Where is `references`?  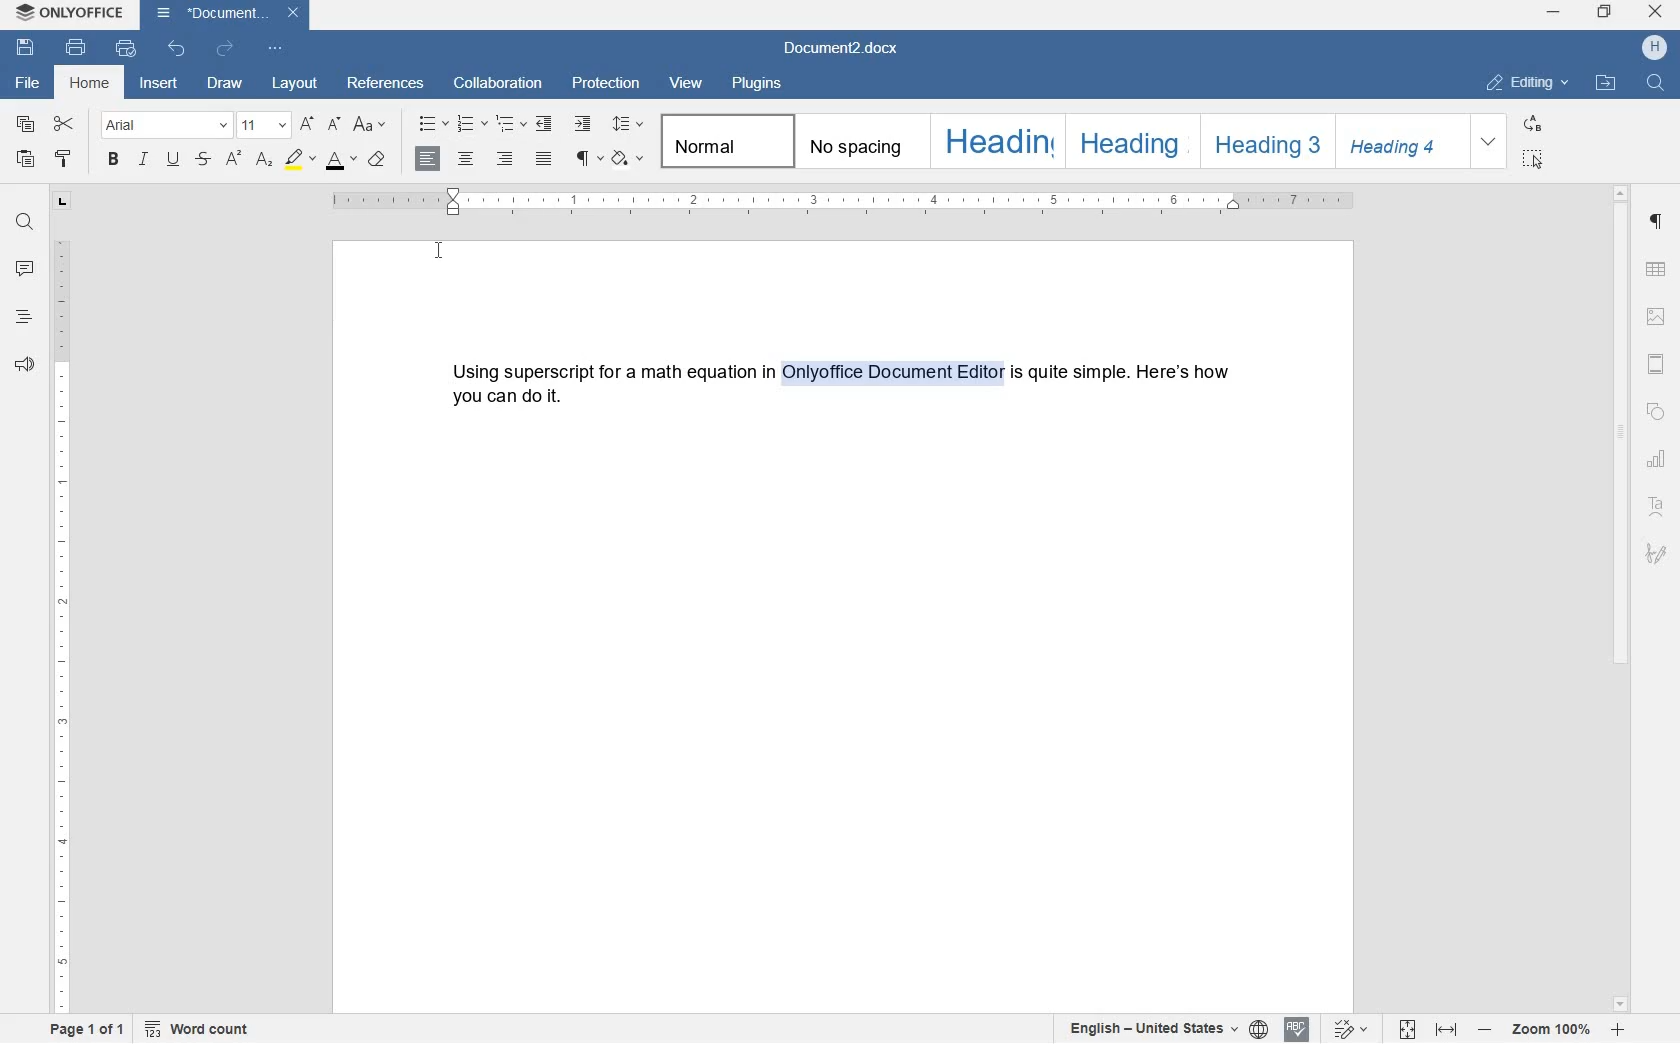
references is located at coordinates (386, 85).